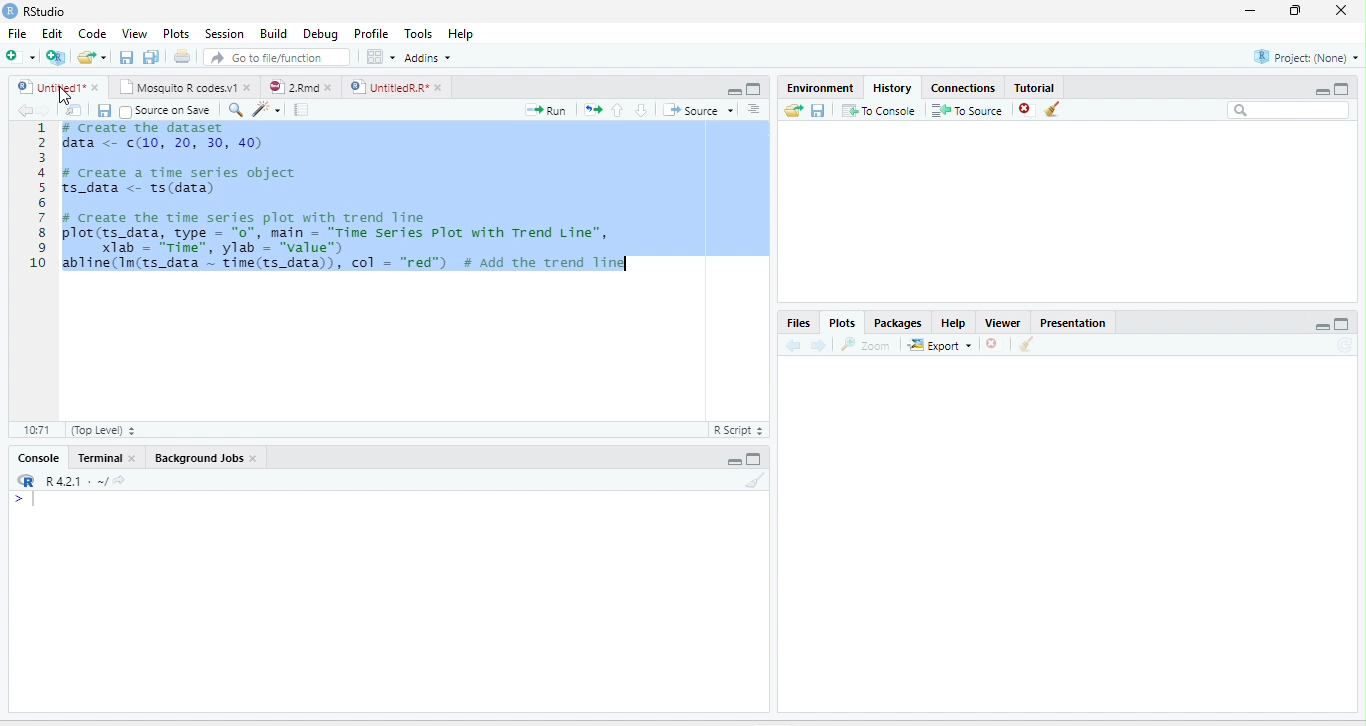 This screenshot has width=1366, height=726. What do you see at coordinates (940, 345) in the screenshot?
I see `Export` at bounding box center [940, 345].